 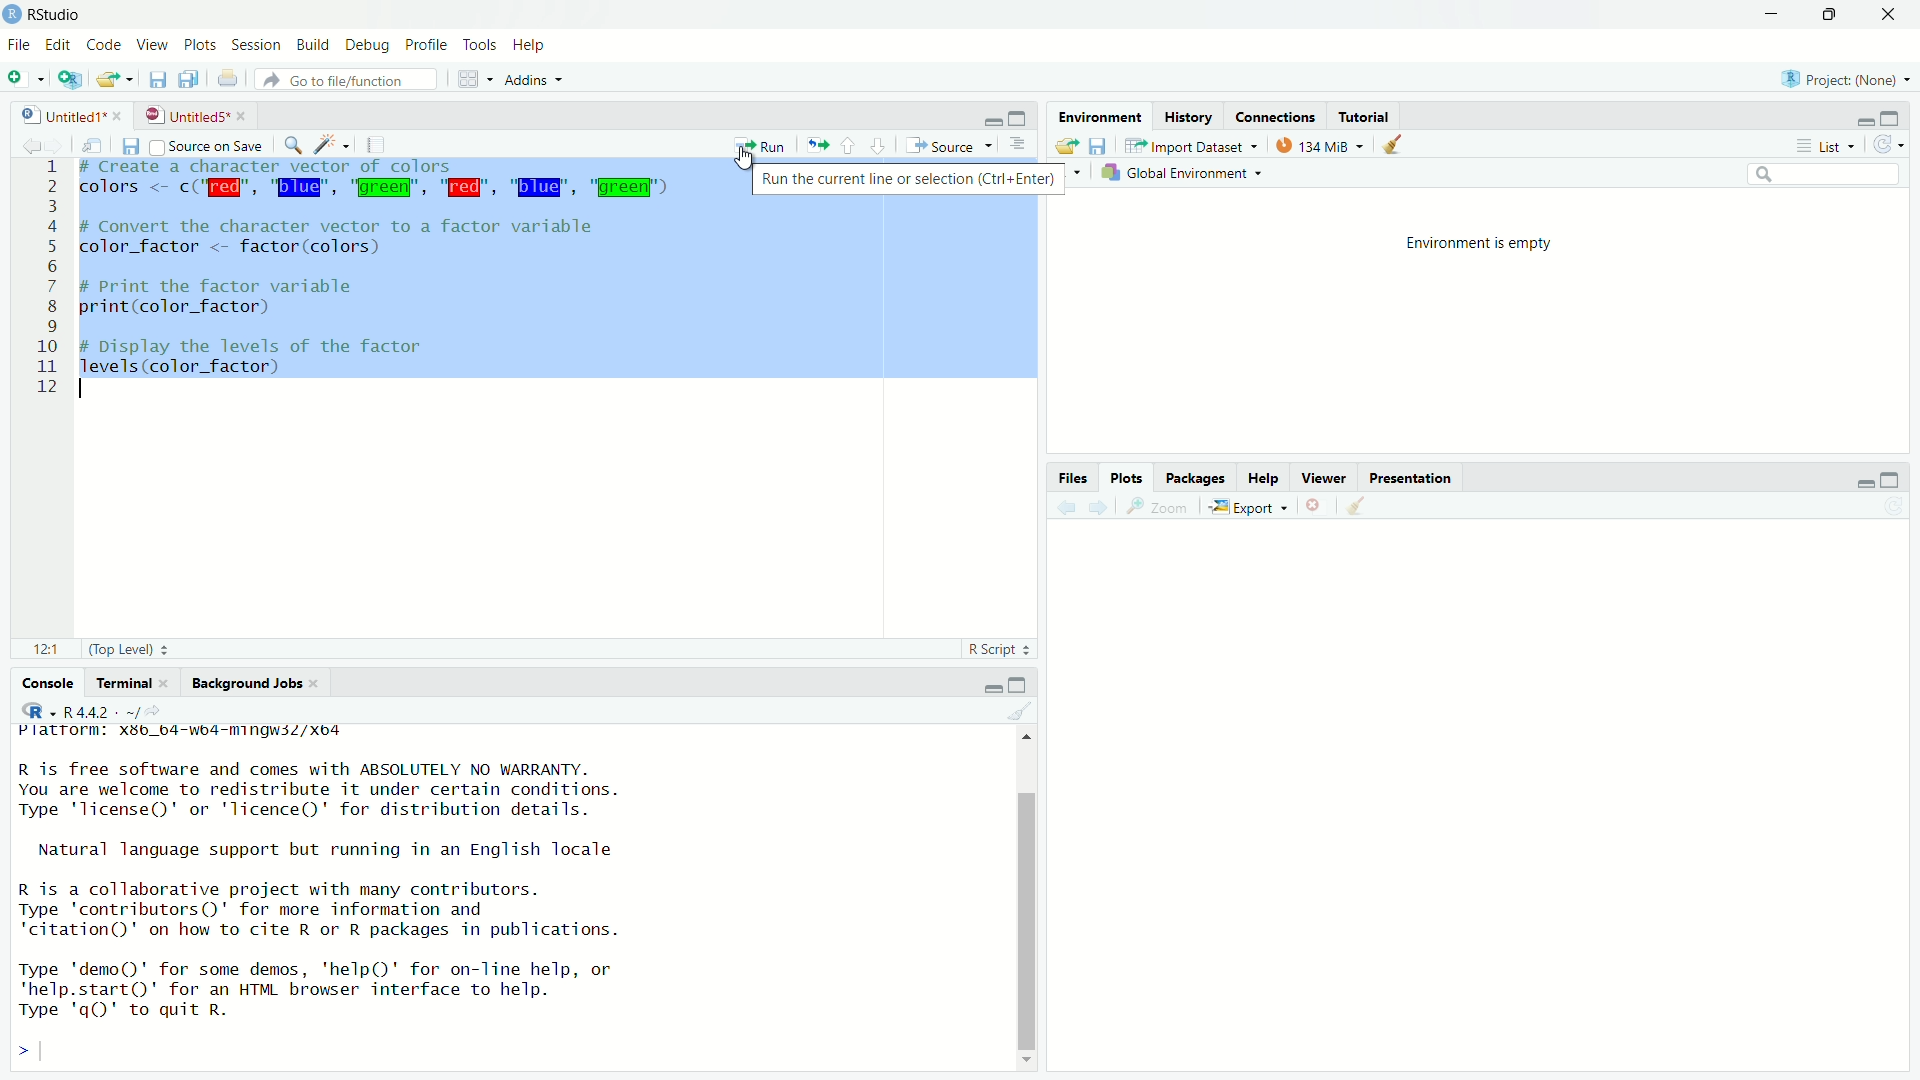 I want to click on show in new window, so click(x=98, y=148).